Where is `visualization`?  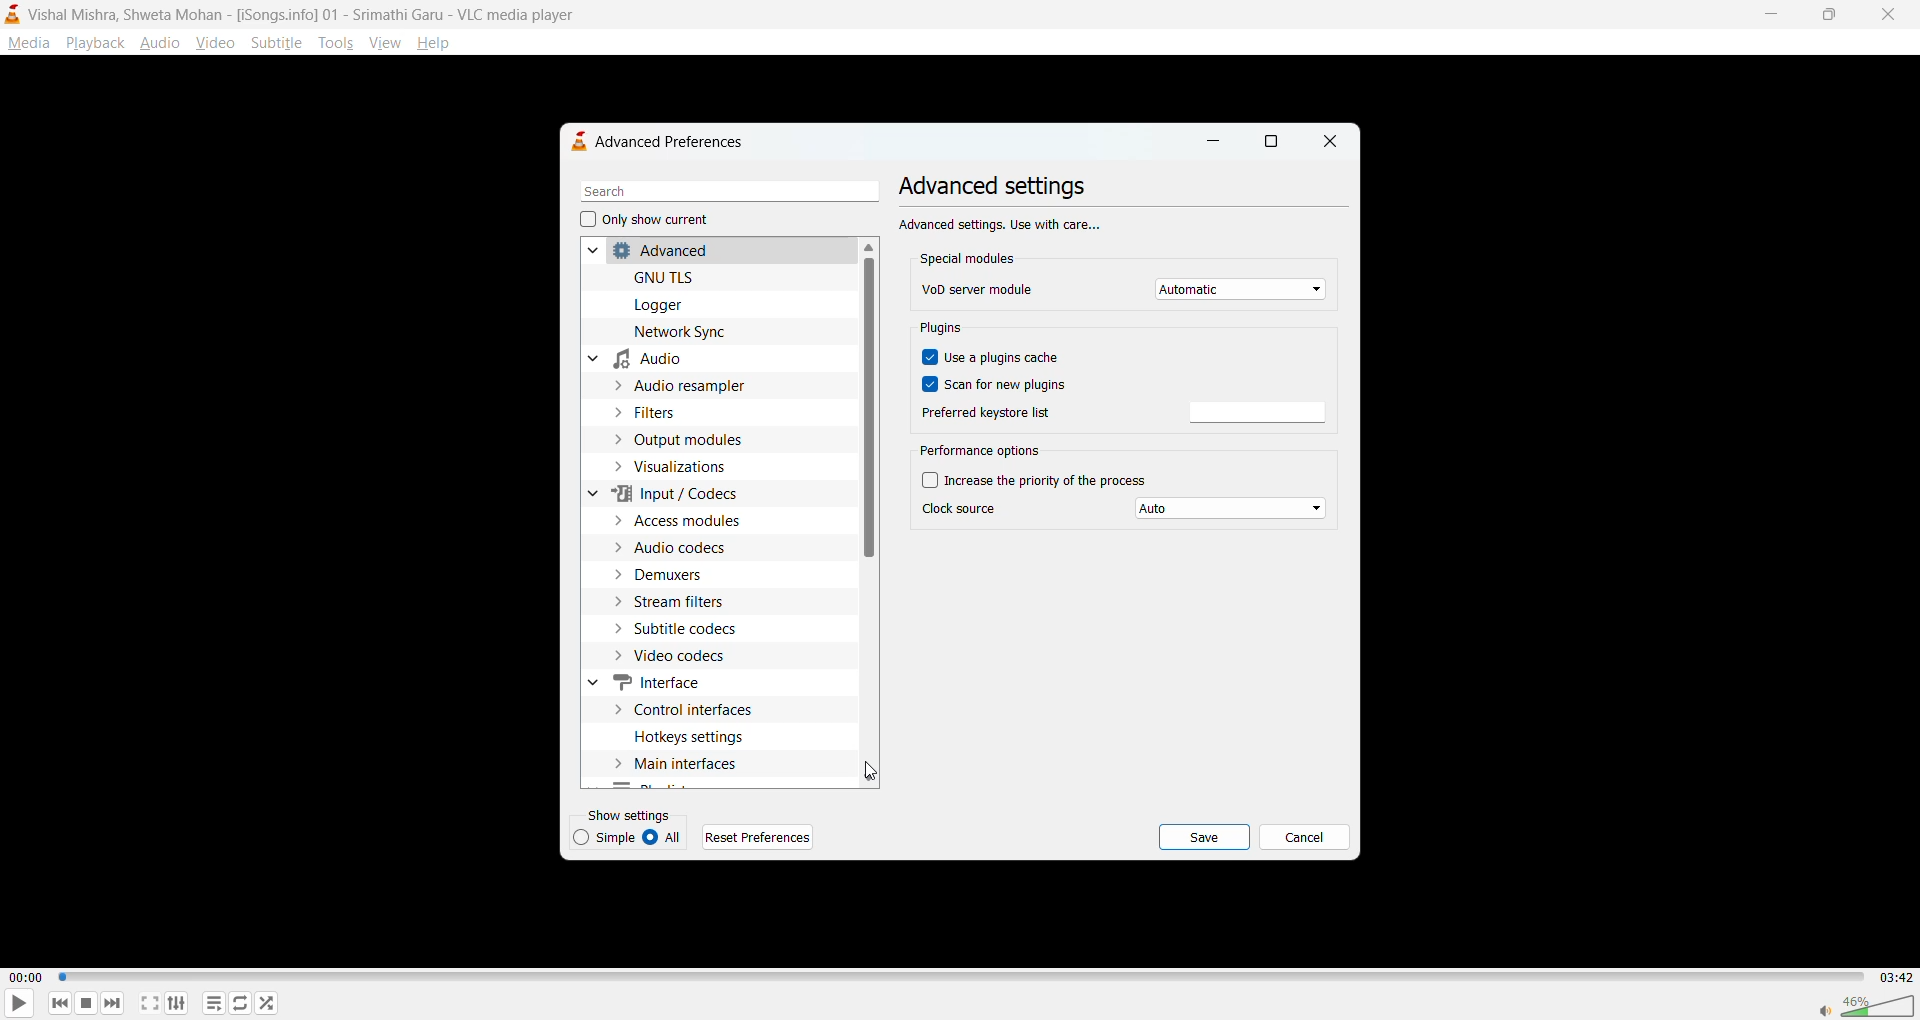 visualization is located at coordinates (685, 467).